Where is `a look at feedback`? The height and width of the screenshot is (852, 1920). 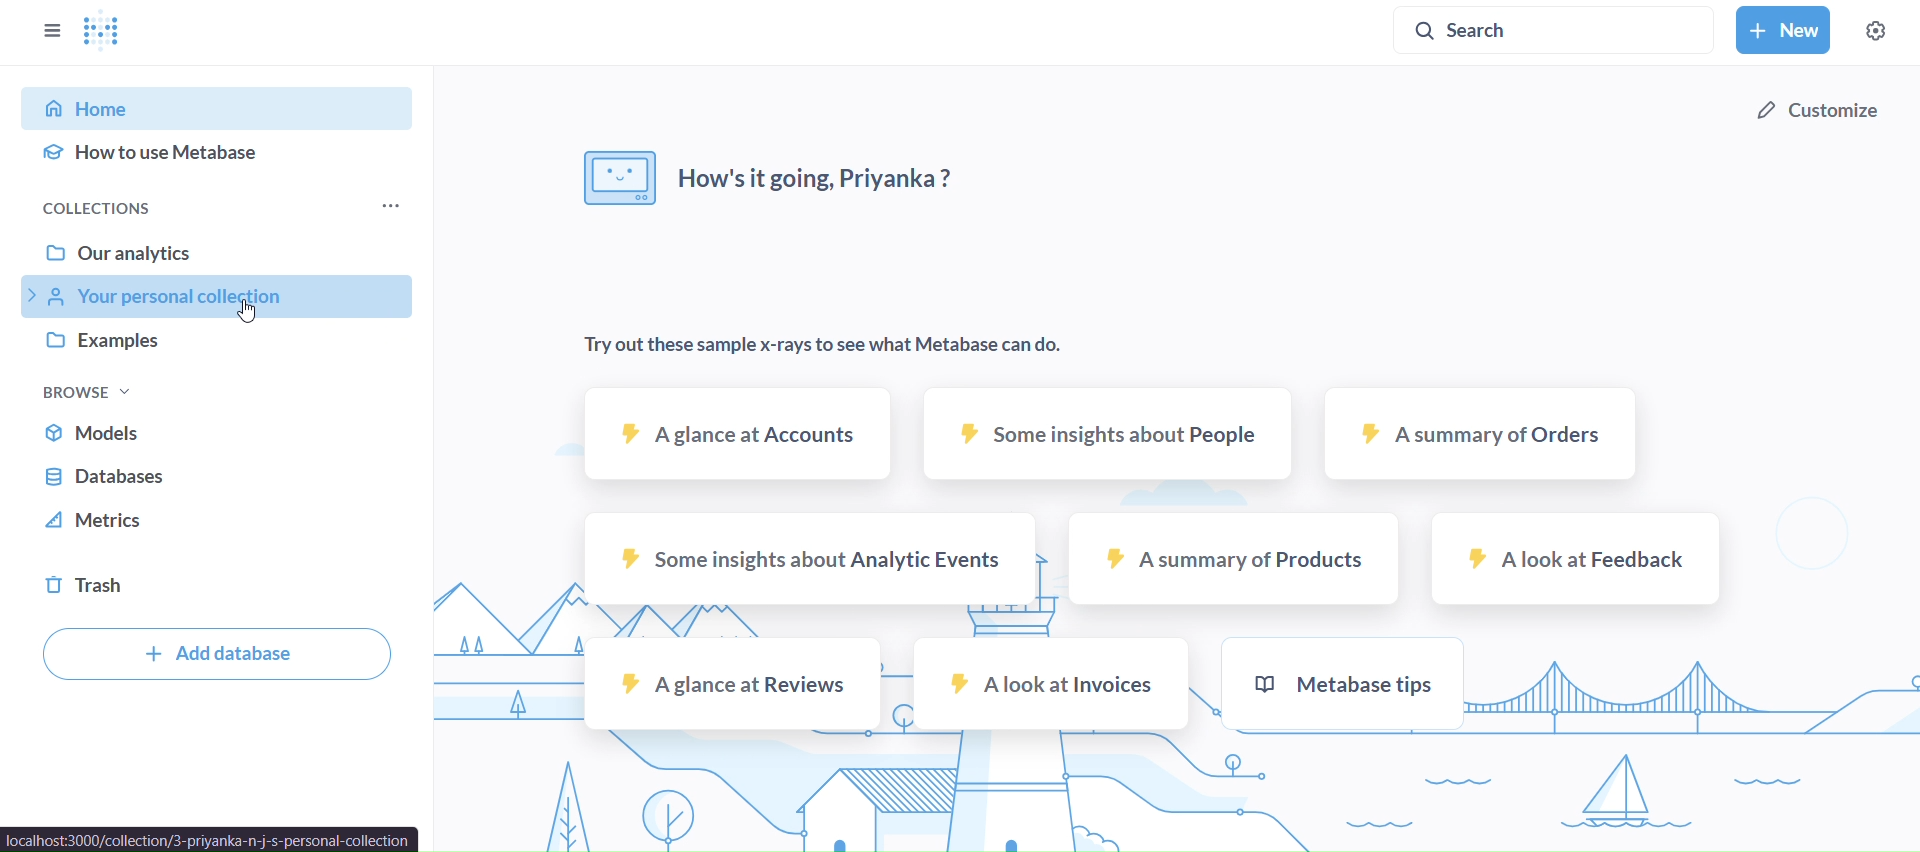 a look at feedback is located at coordinates (1576, 558).